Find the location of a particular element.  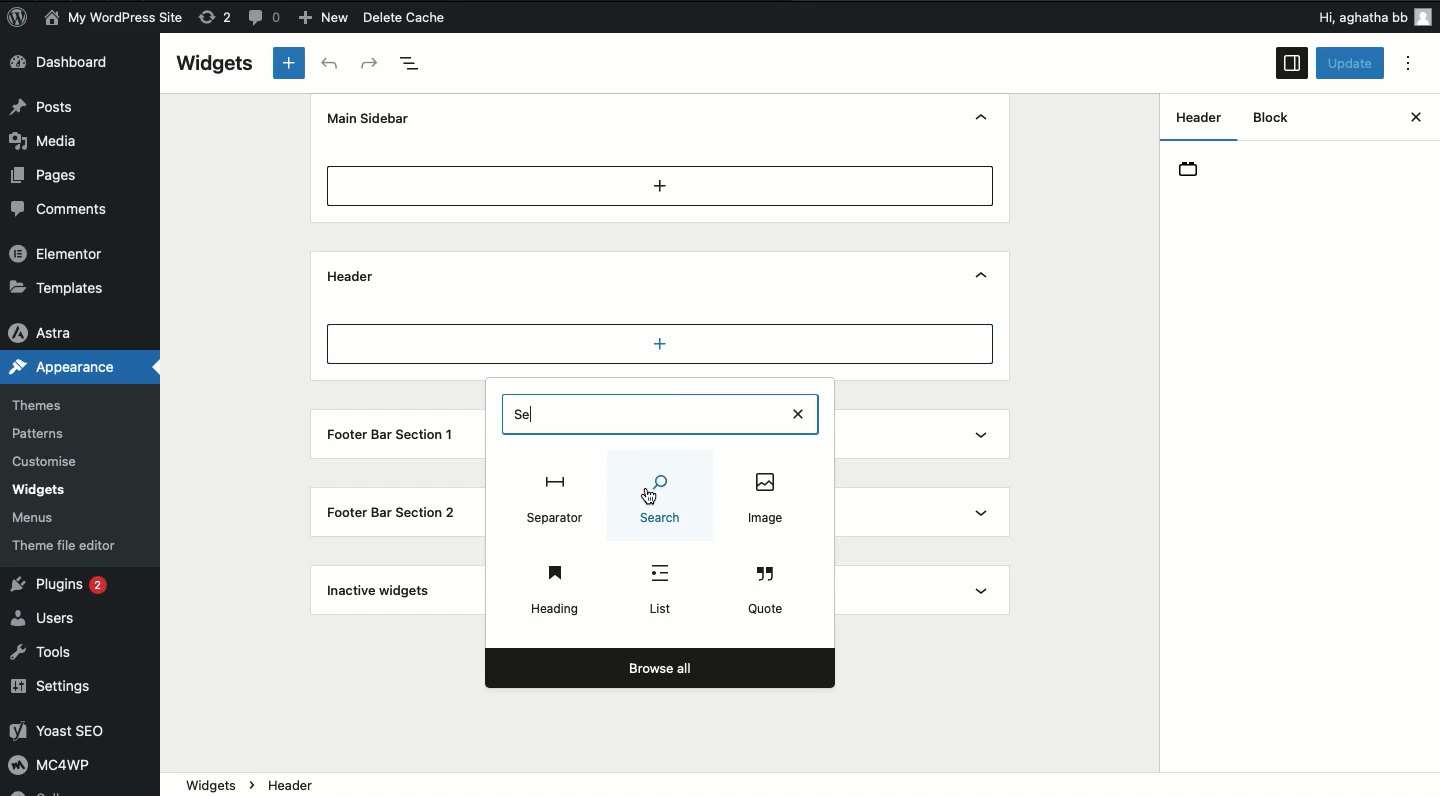

Pages is located at coordinates (48, 175).